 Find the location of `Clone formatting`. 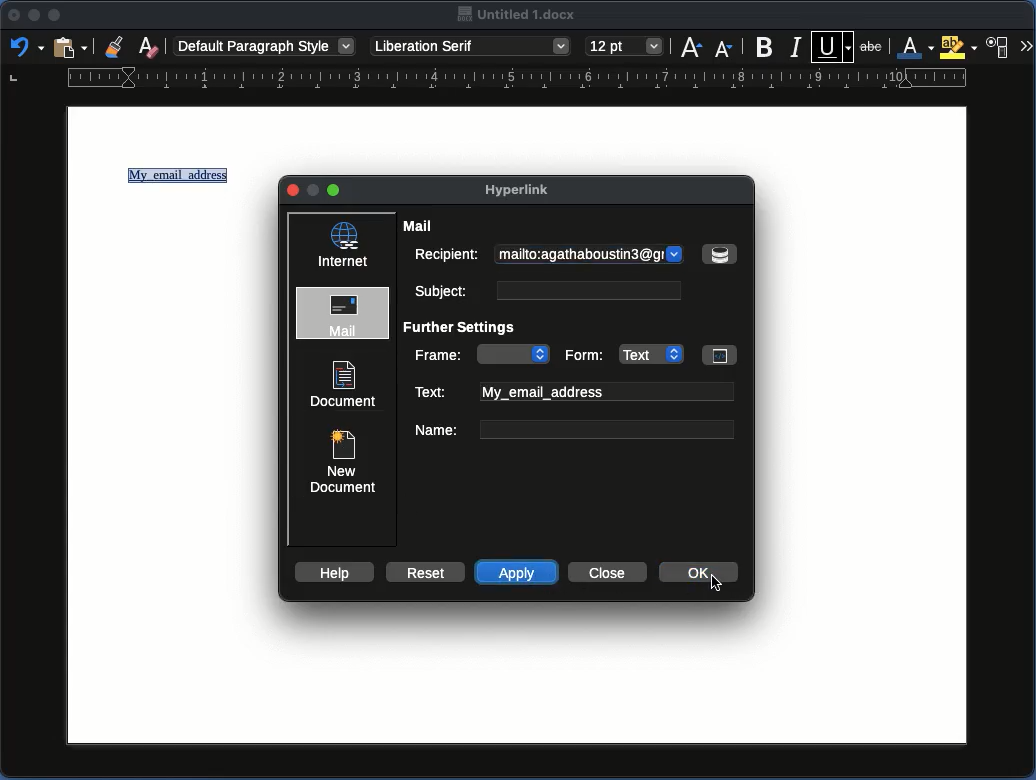

Clone formatting is located at coordinates (115, 46).